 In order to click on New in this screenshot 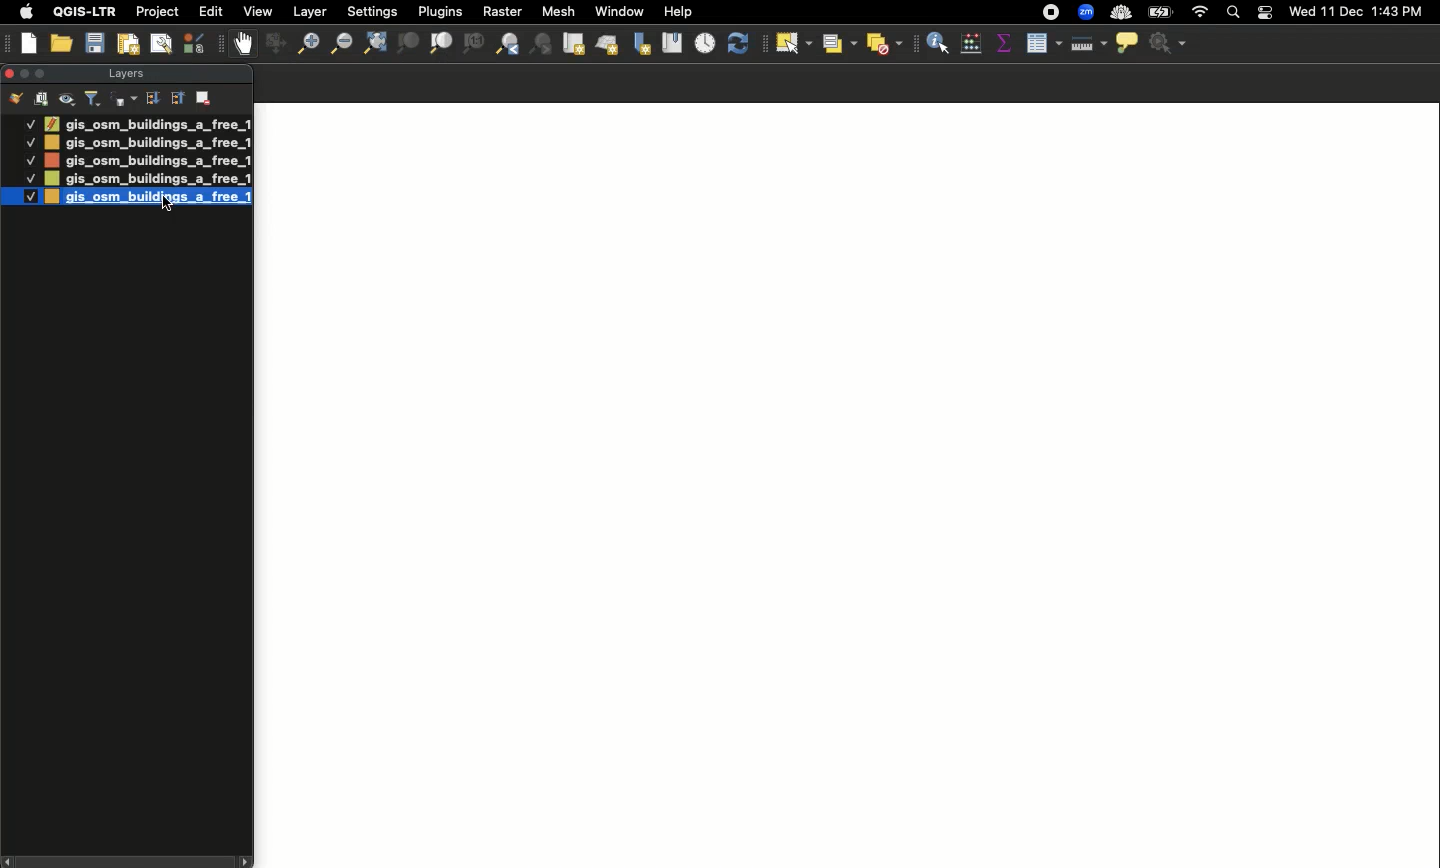, I will do `click(30, 43)`.